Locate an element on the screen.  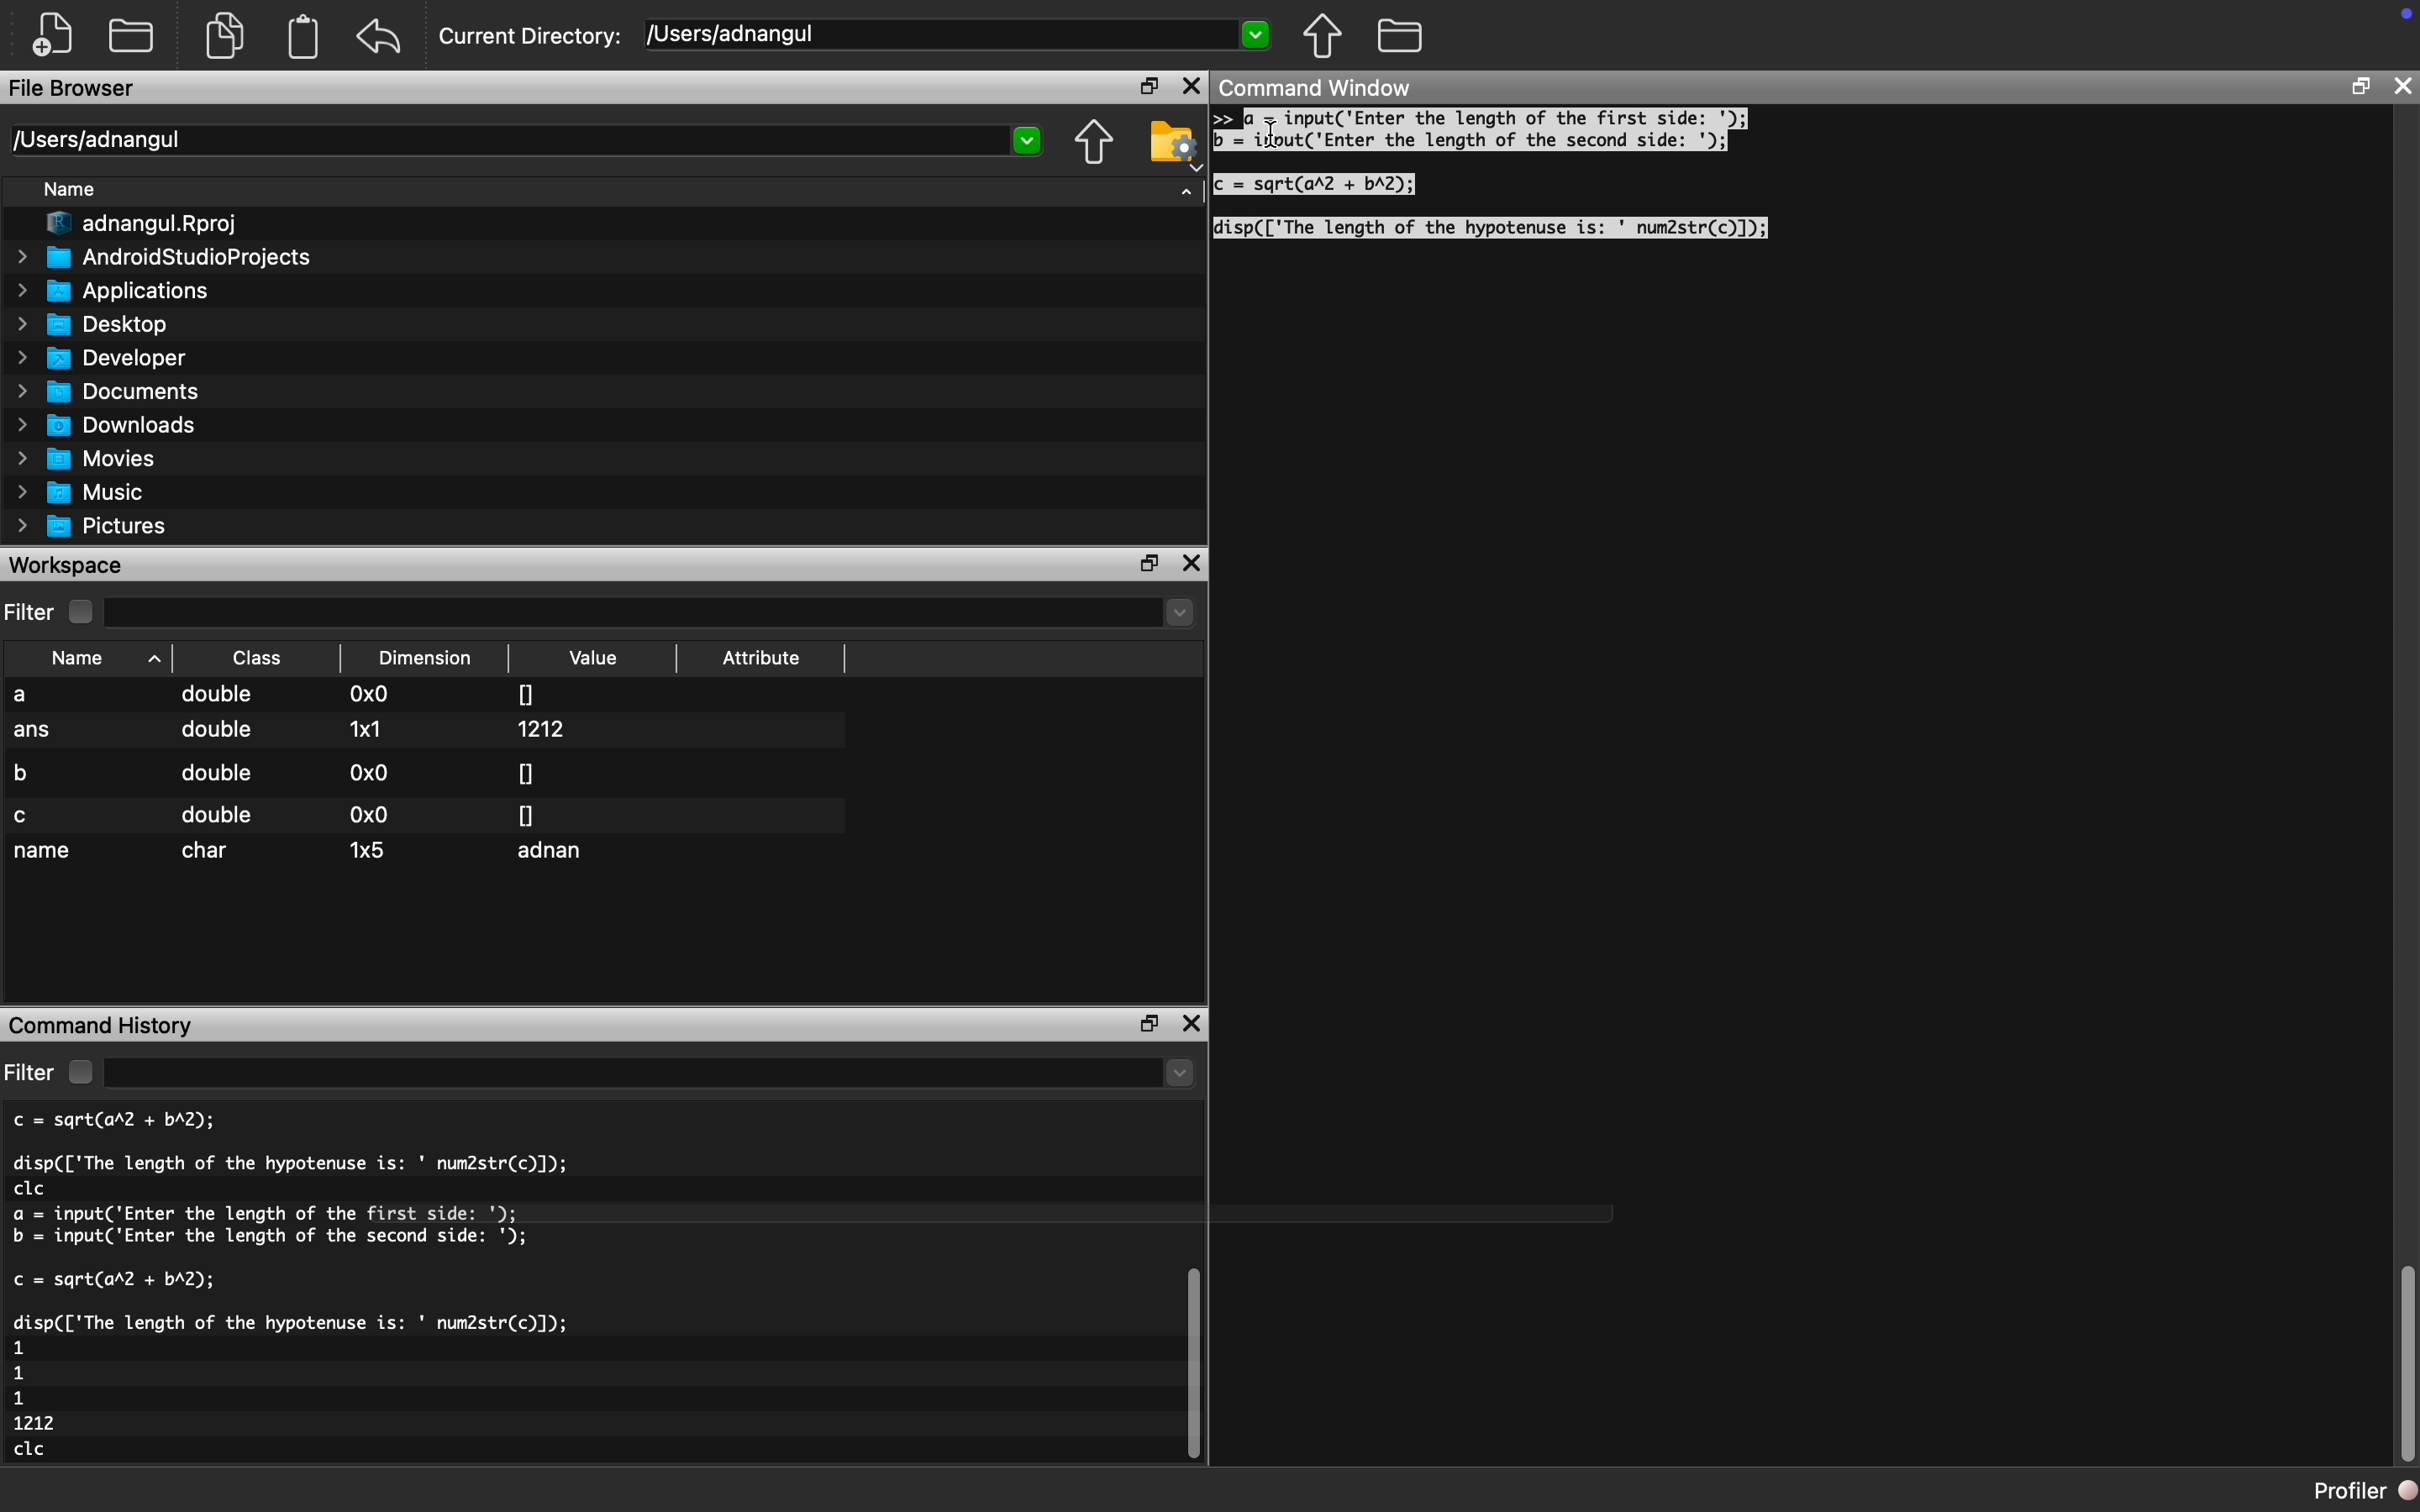
Users/adnangul 2 is located at coordinates (524, 141).